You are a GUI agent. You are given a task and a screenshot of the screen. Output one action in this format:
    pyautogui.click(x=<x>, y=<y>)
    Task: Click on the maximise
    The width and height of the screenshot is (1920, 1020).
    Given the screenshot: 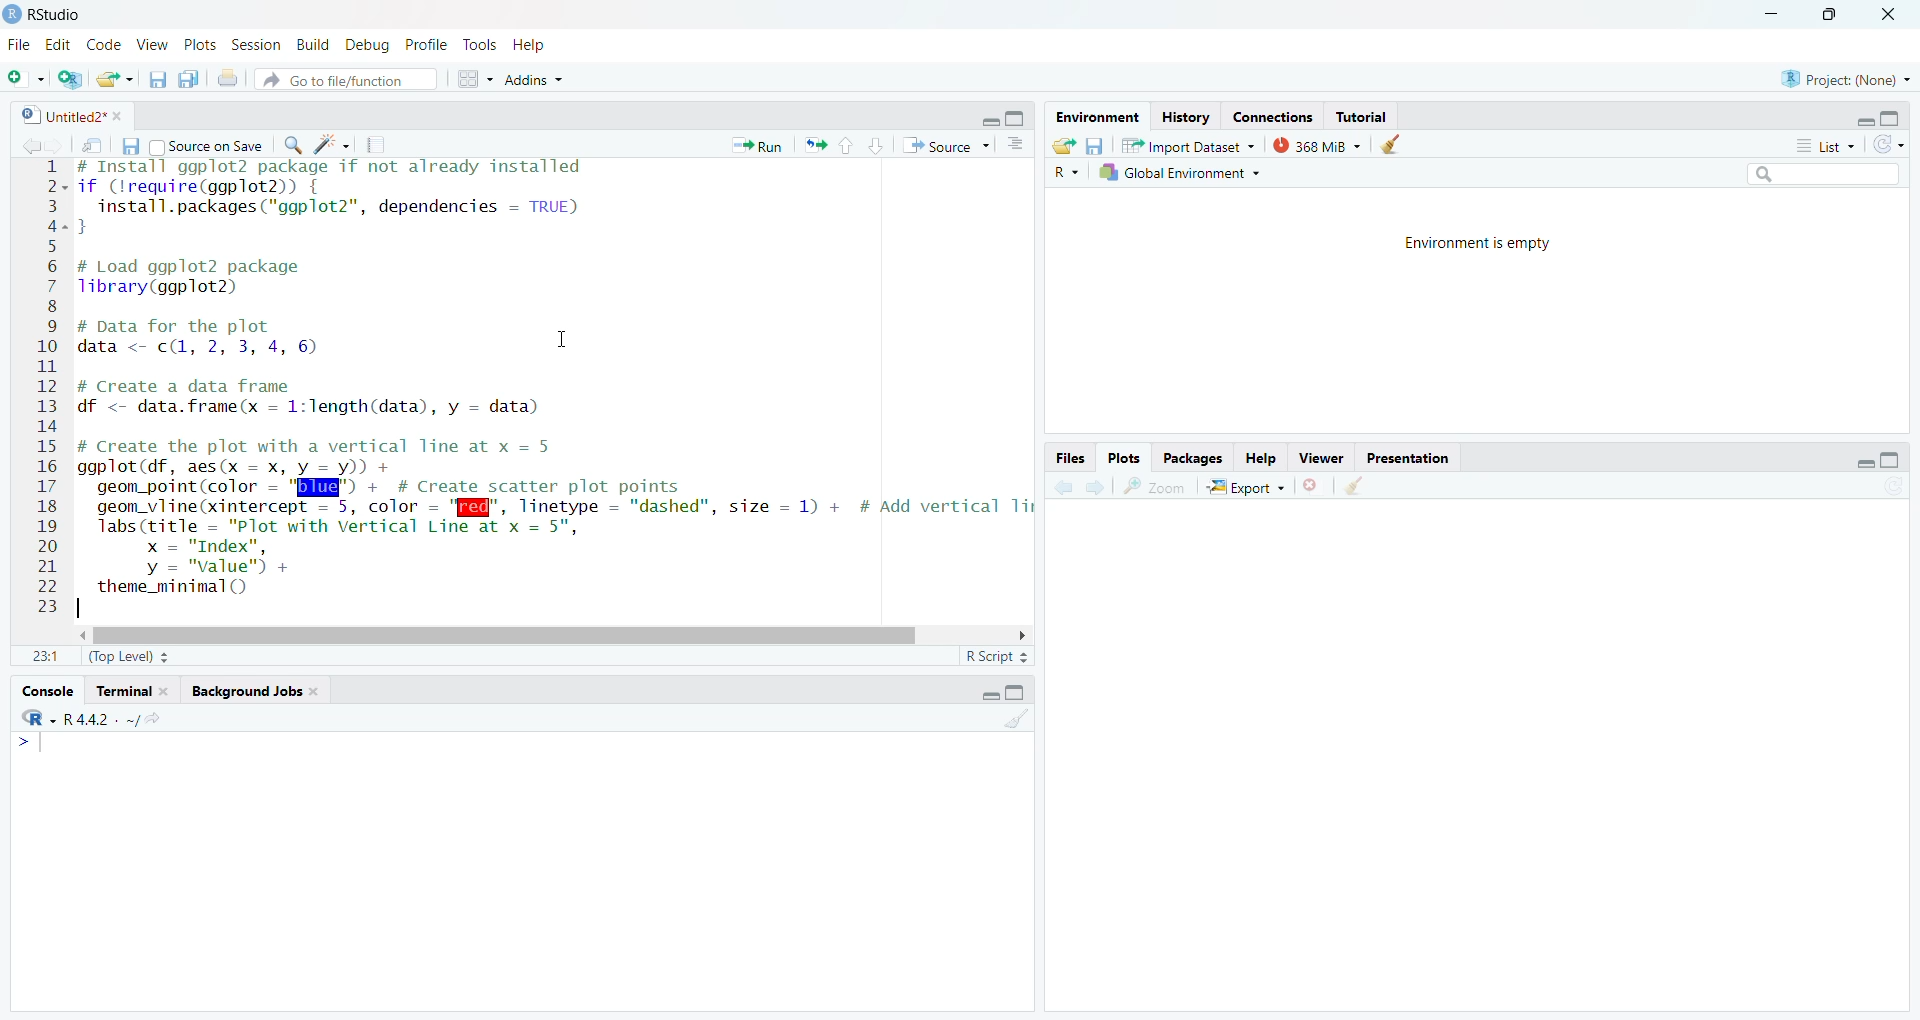 What is the action you would take?
    pyautogui.click(x=1019, y=693)
    